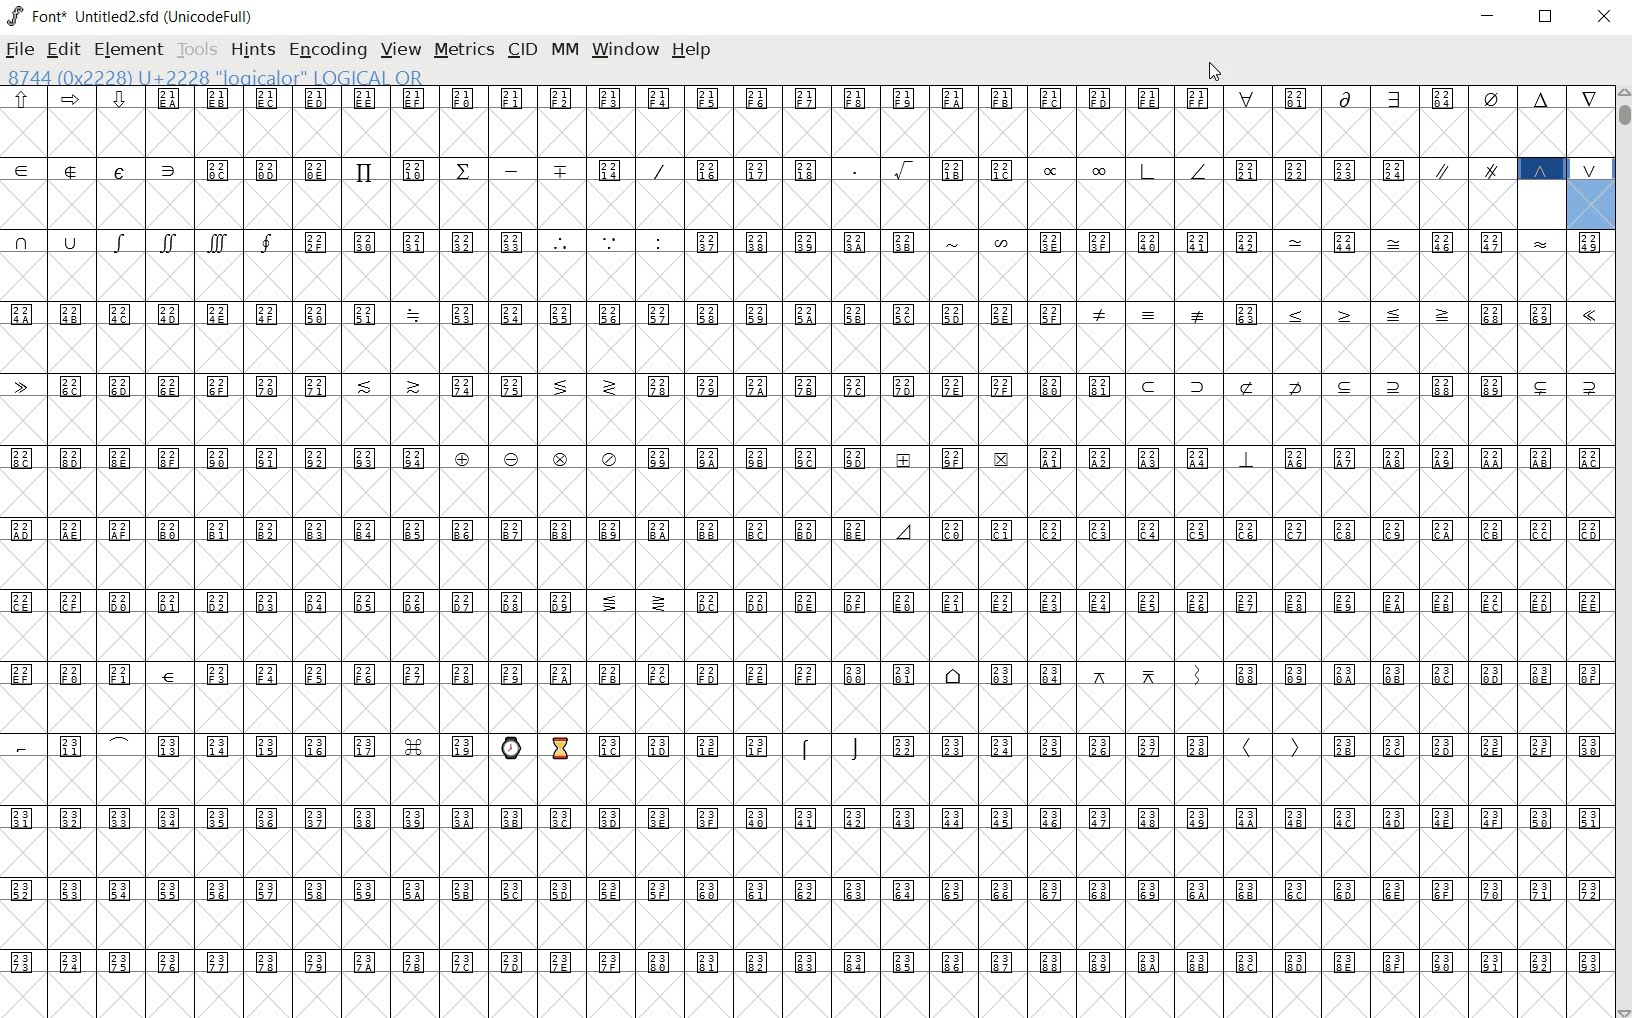  I want to click on scrollbar, so click(1622, 552).